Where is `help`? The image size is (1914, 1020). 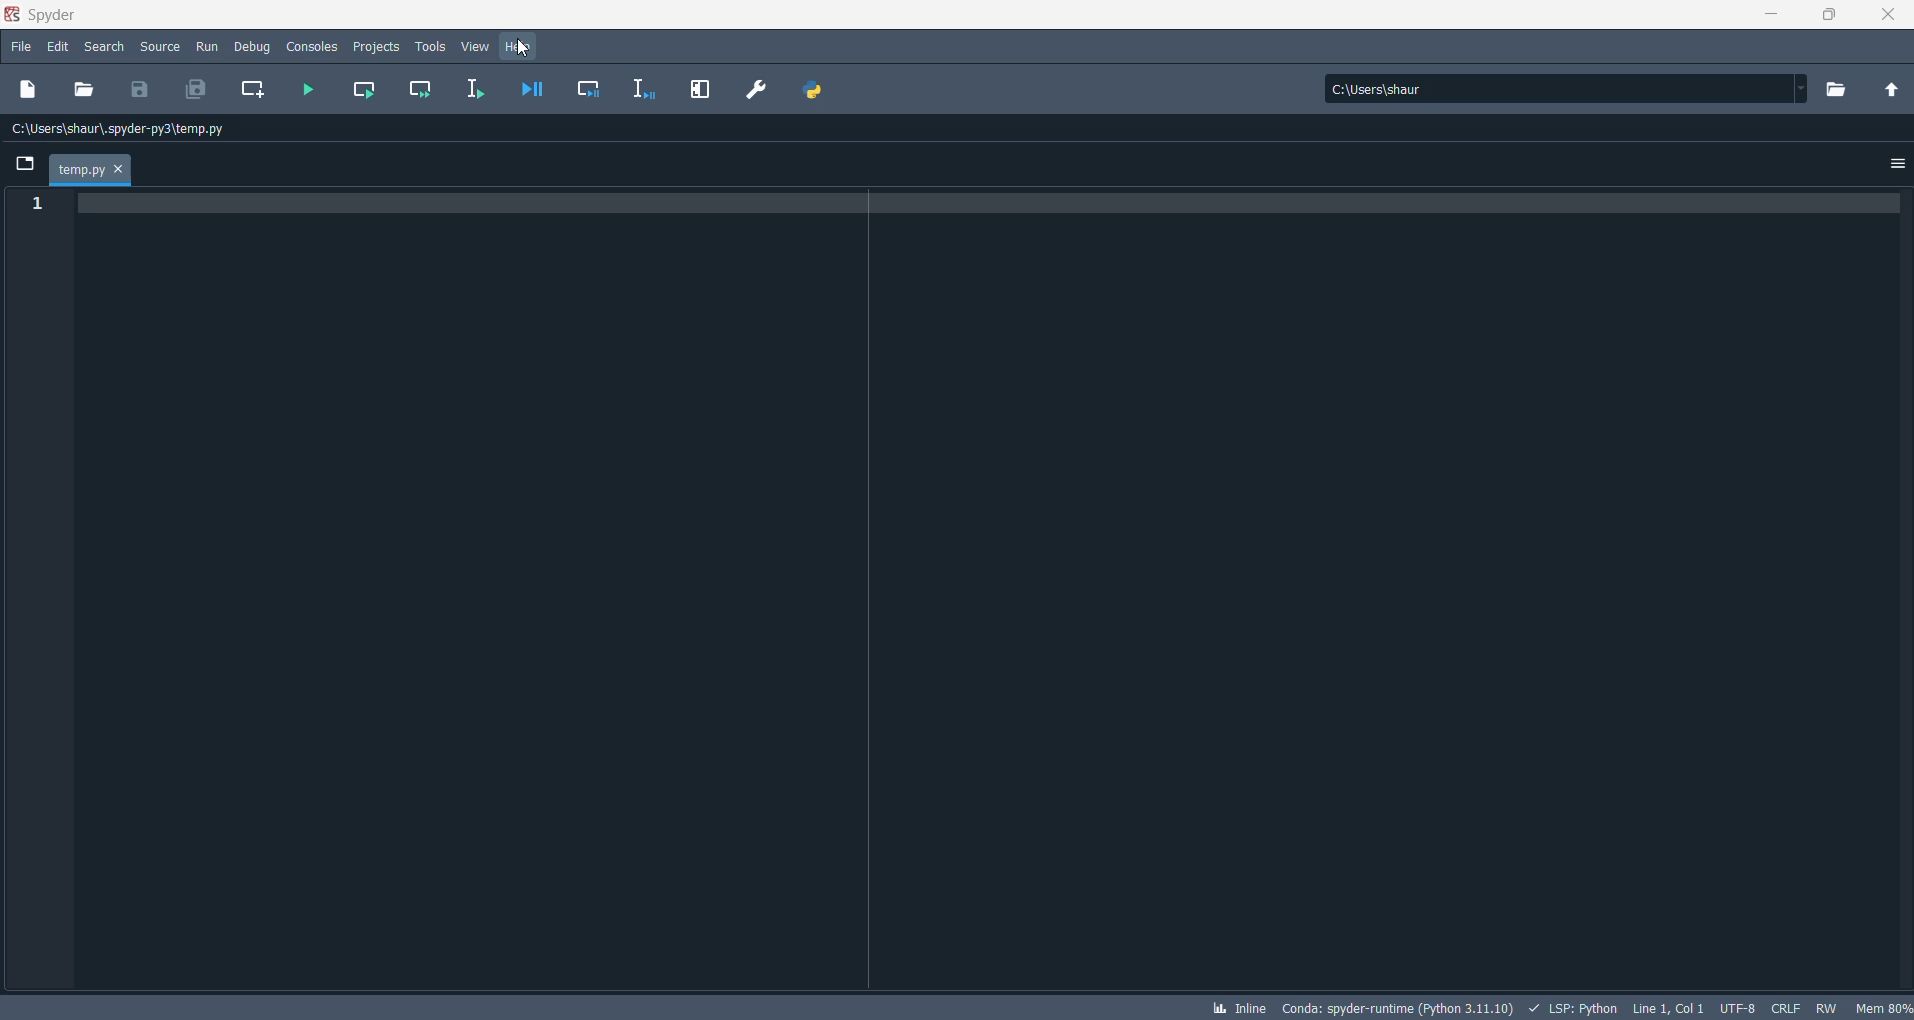 help is located at coordinates (521, 47).